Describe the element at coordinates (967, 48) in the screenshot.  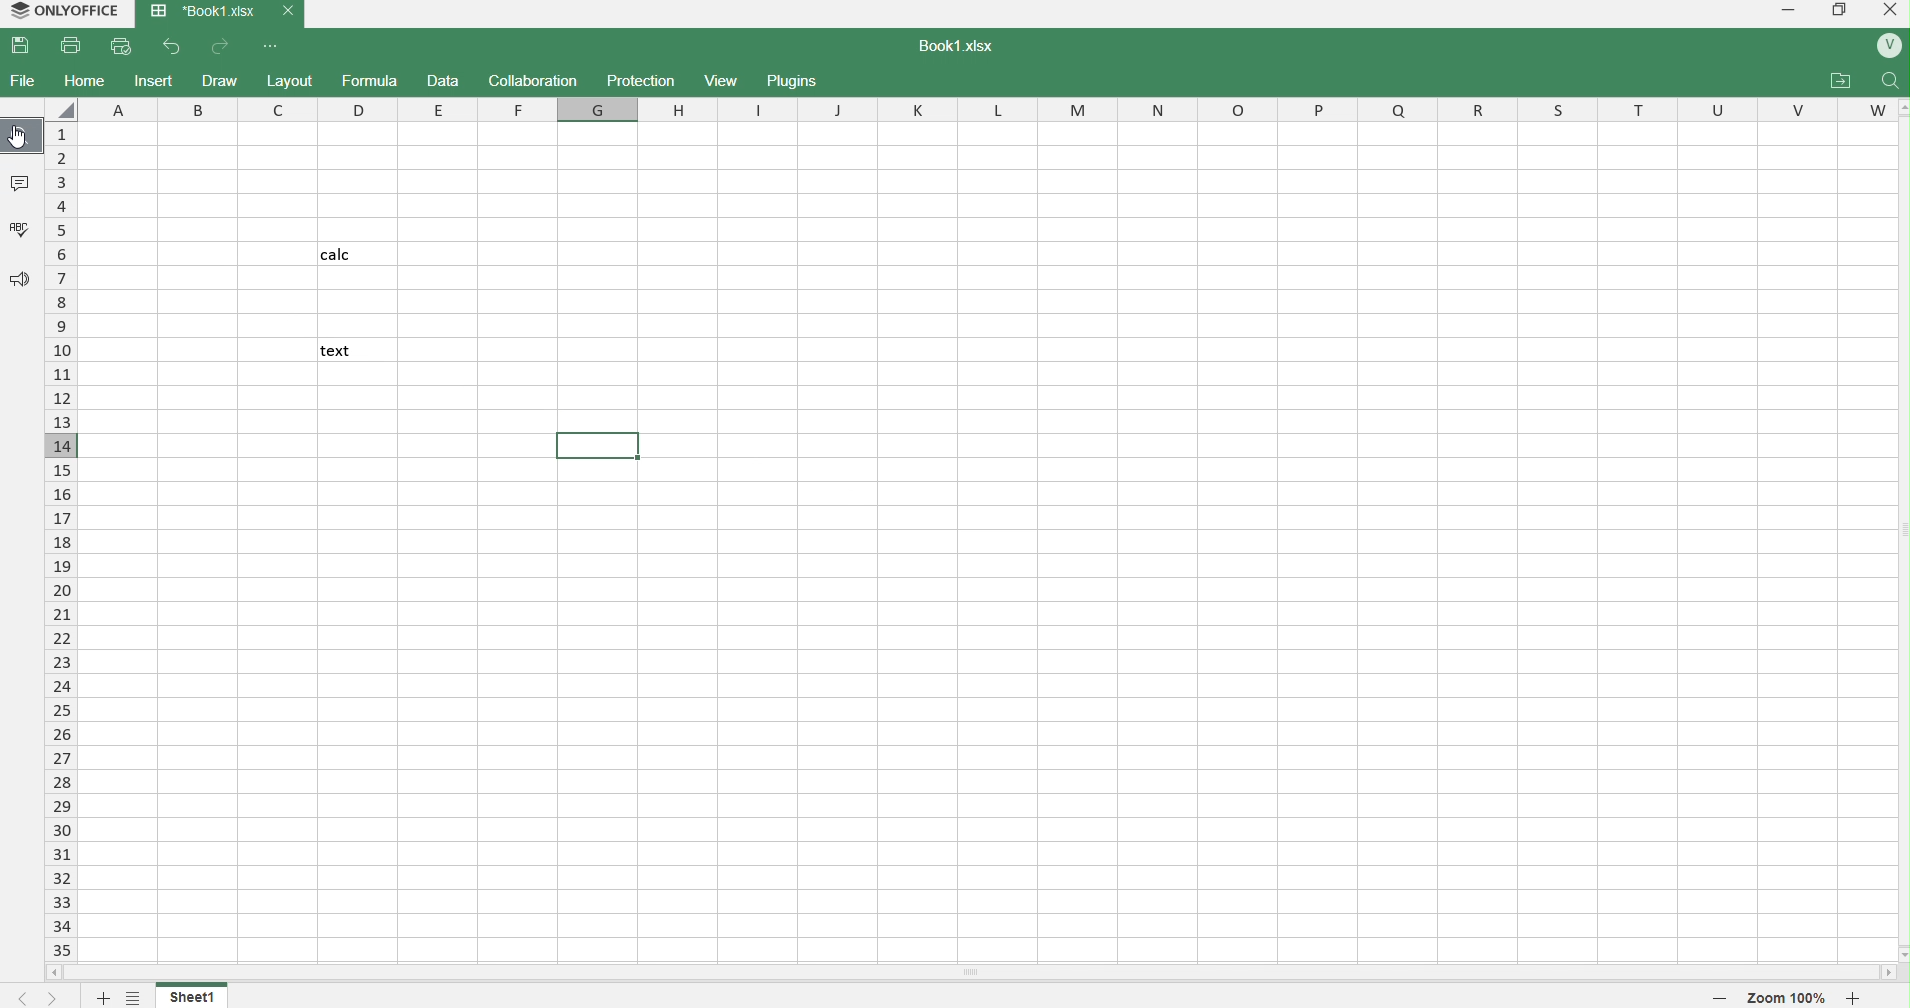
I see `book1.xlsx` at that location.